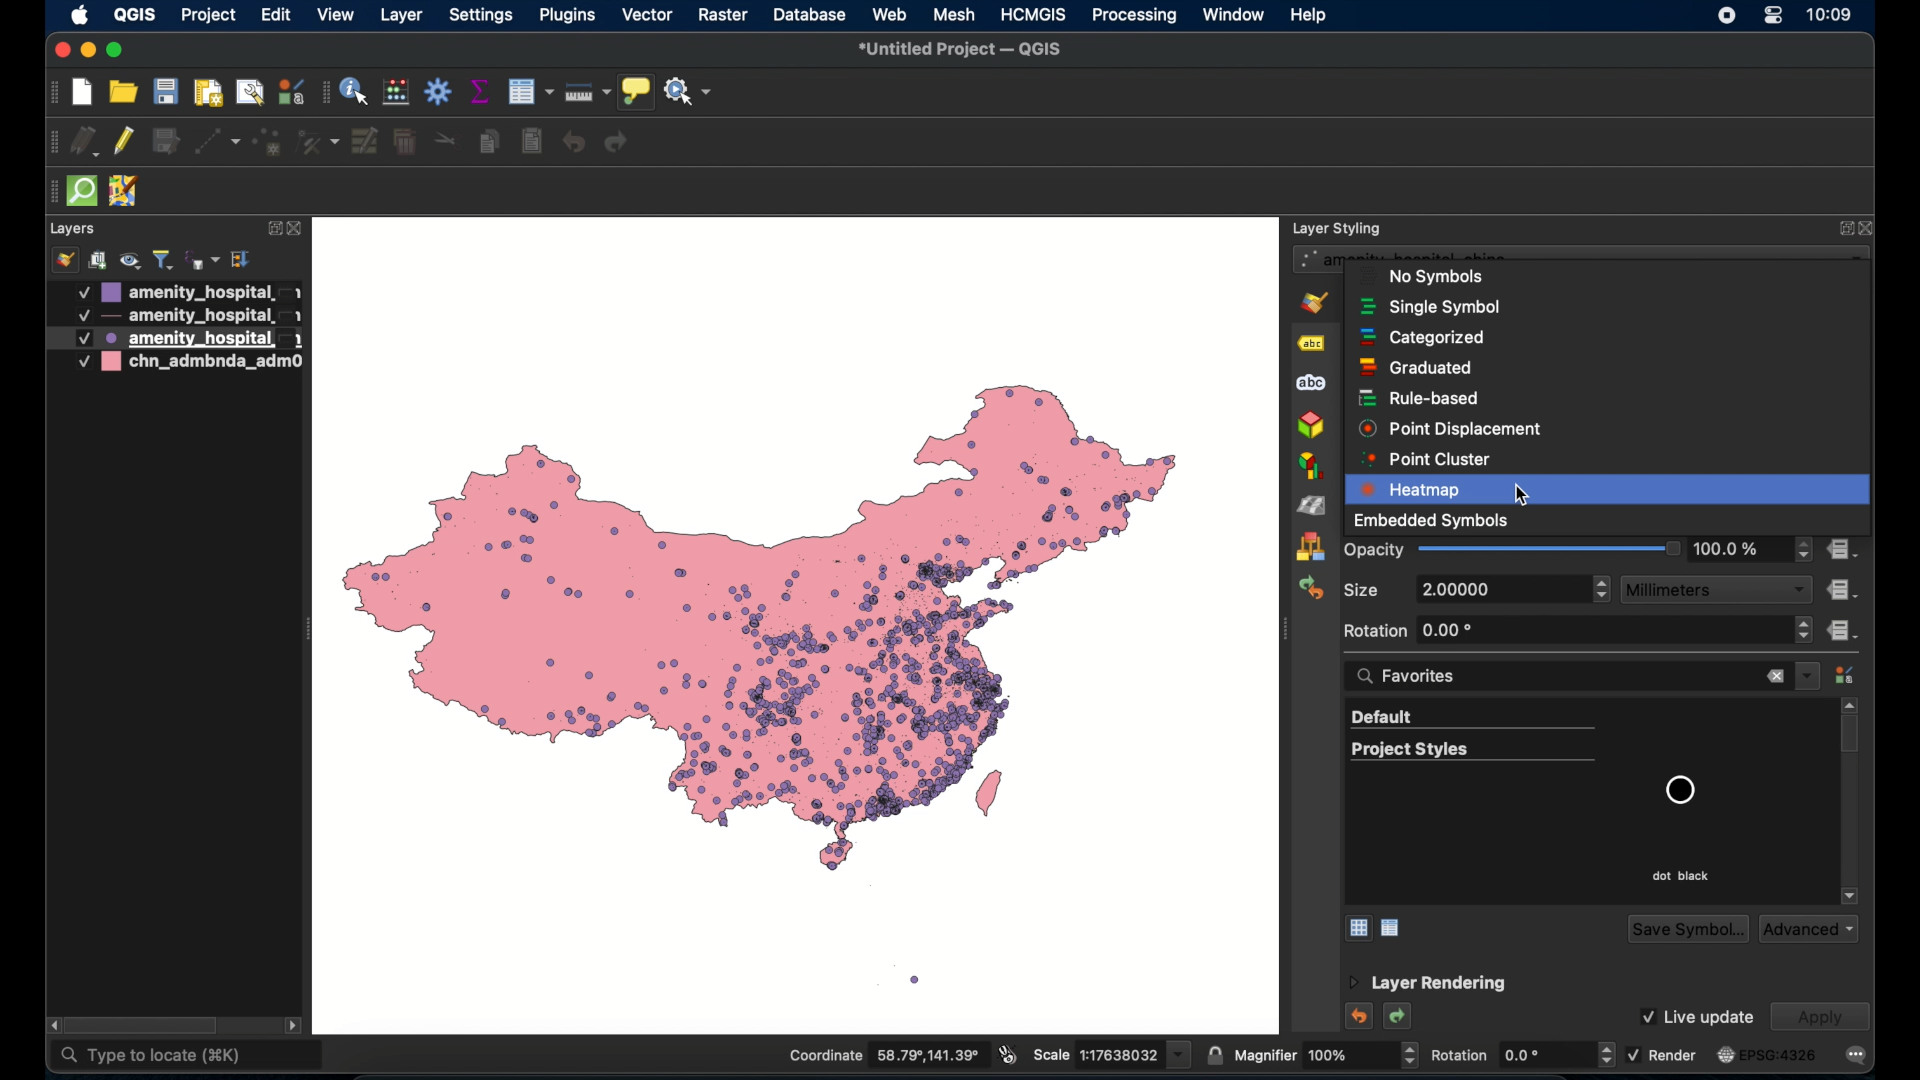 Image resolution: width=1920 pixels, height=1080 pixels. I want to click on delete selected, so click(531, 142).